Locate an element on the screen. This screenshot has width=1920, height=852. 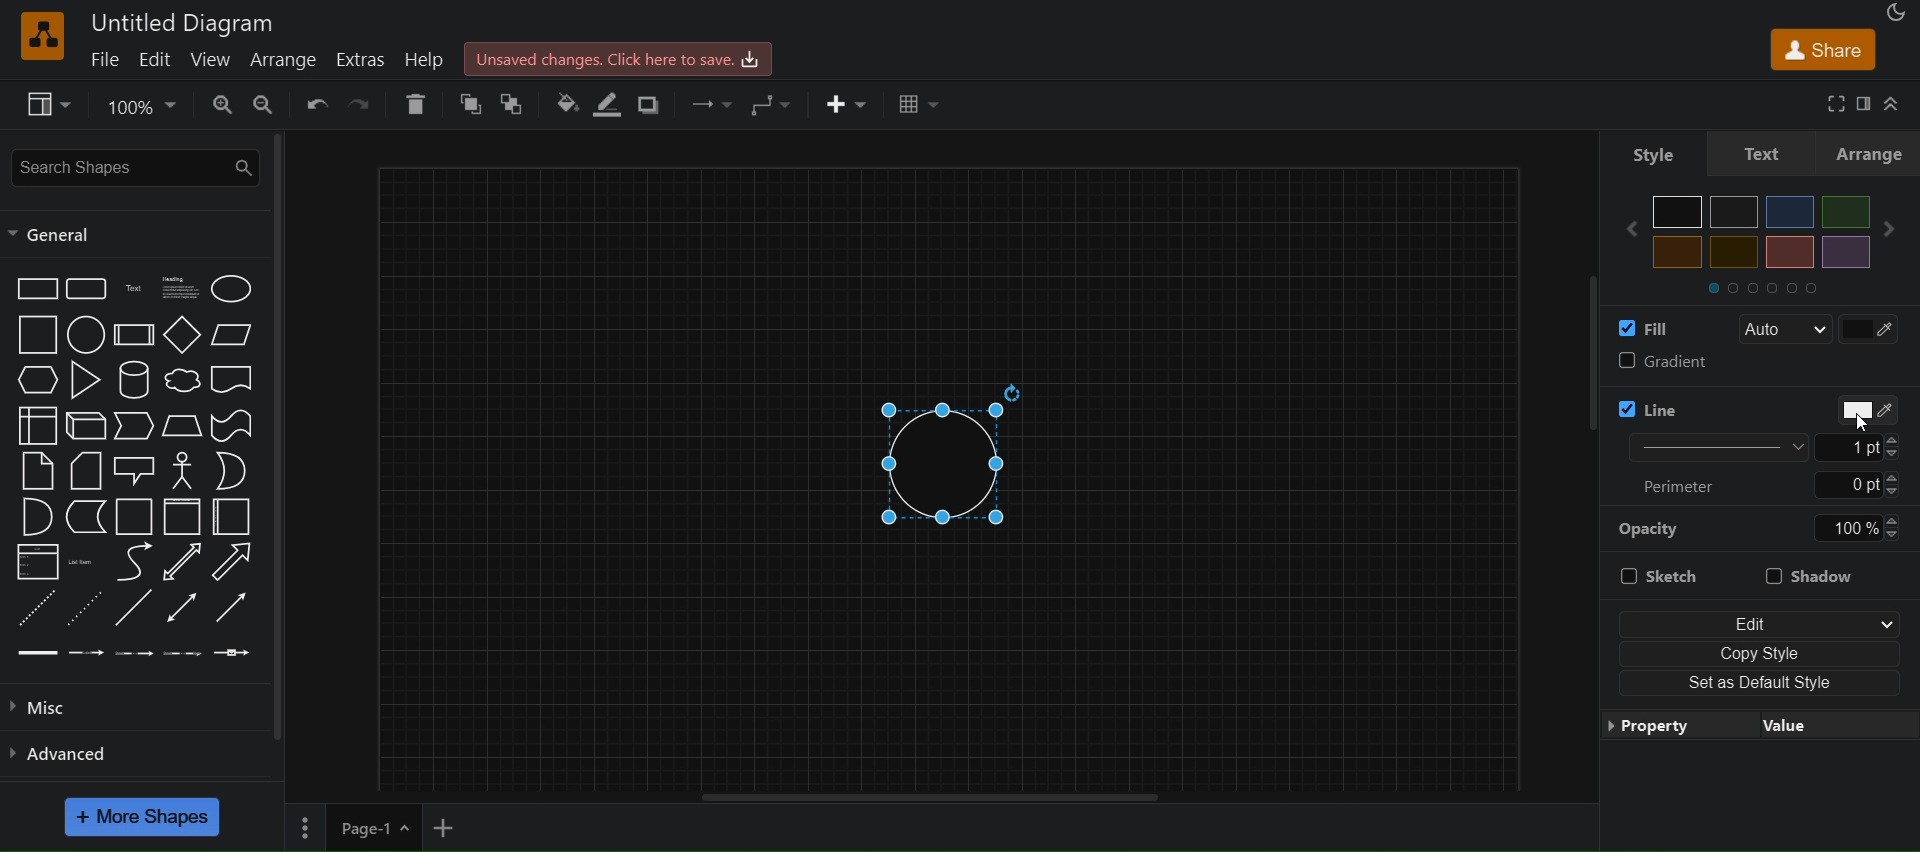
previous is located at coordinates (1623, 229).